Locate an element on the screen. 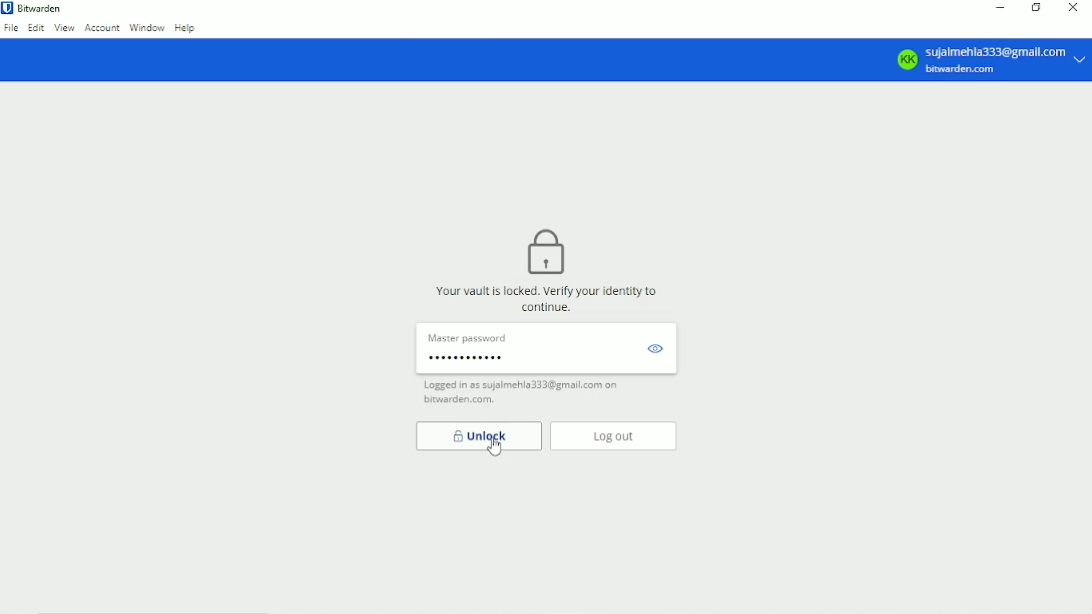  Account is located at coordinates (102, 29).